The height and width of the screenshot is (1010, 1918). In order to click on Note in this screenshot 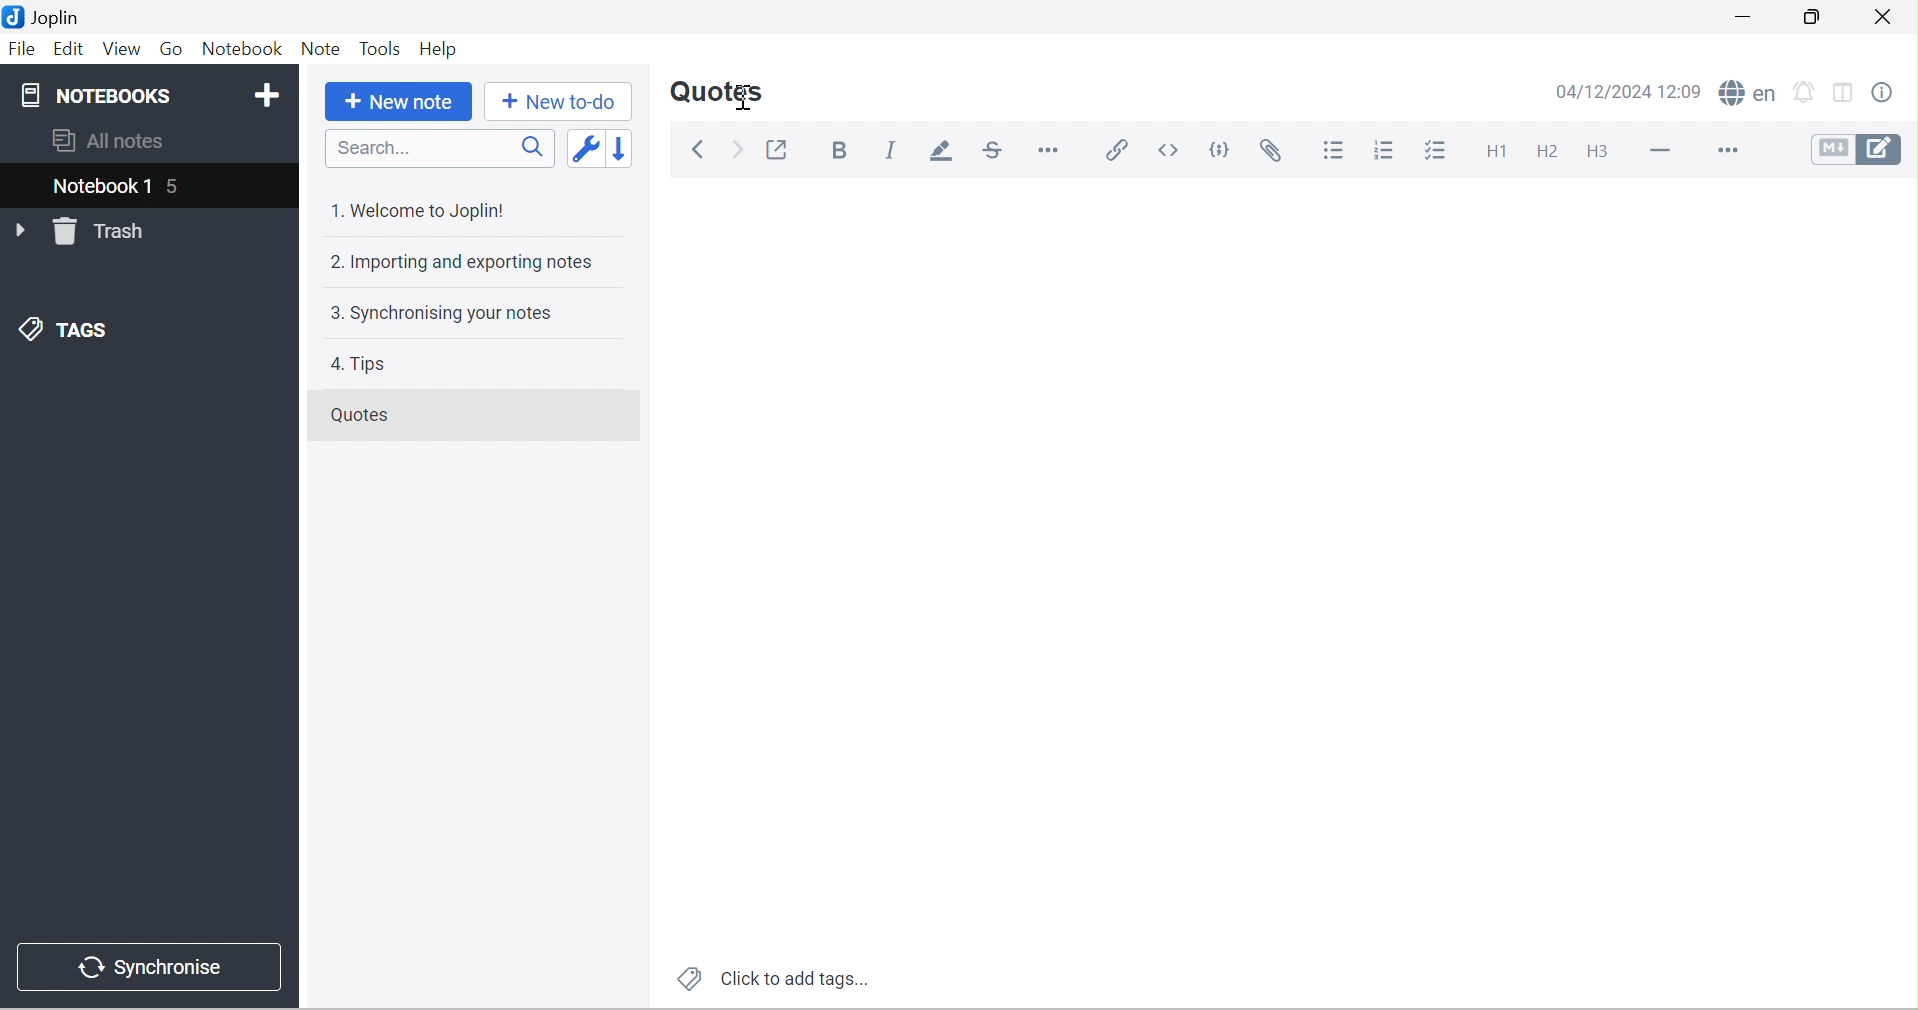, I will do `click(323, 49)`.